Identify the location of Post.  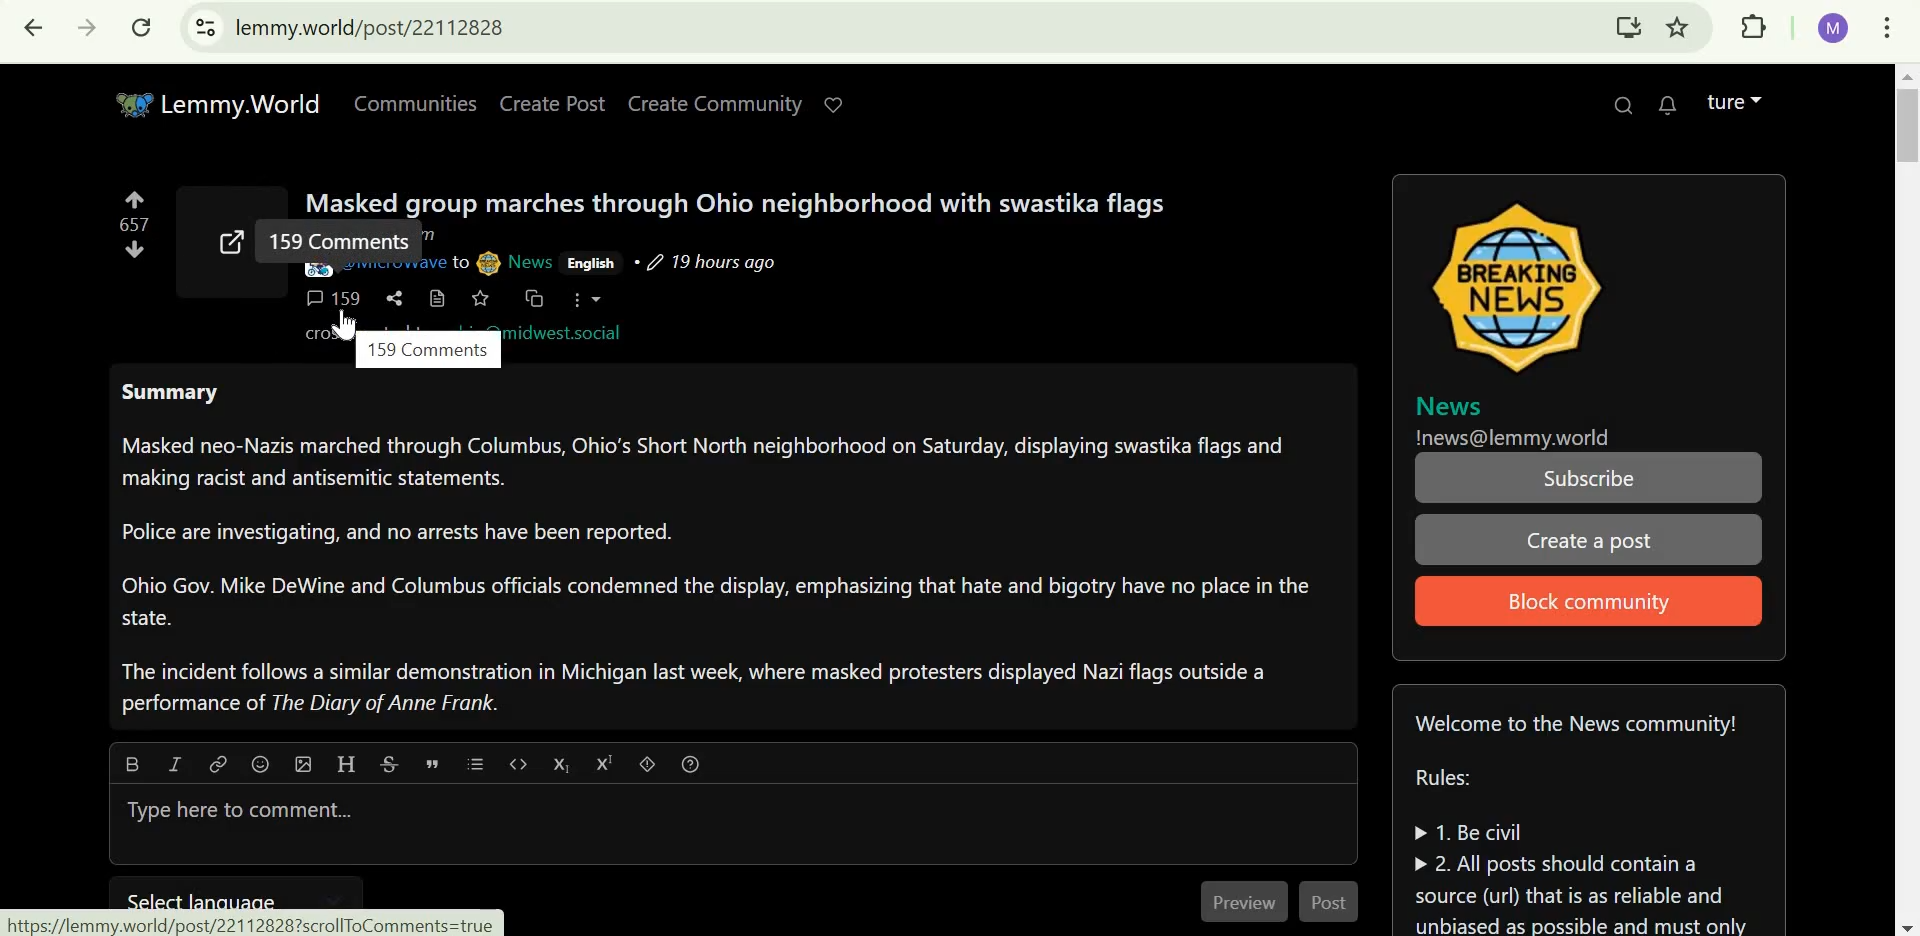
(1336, 902).